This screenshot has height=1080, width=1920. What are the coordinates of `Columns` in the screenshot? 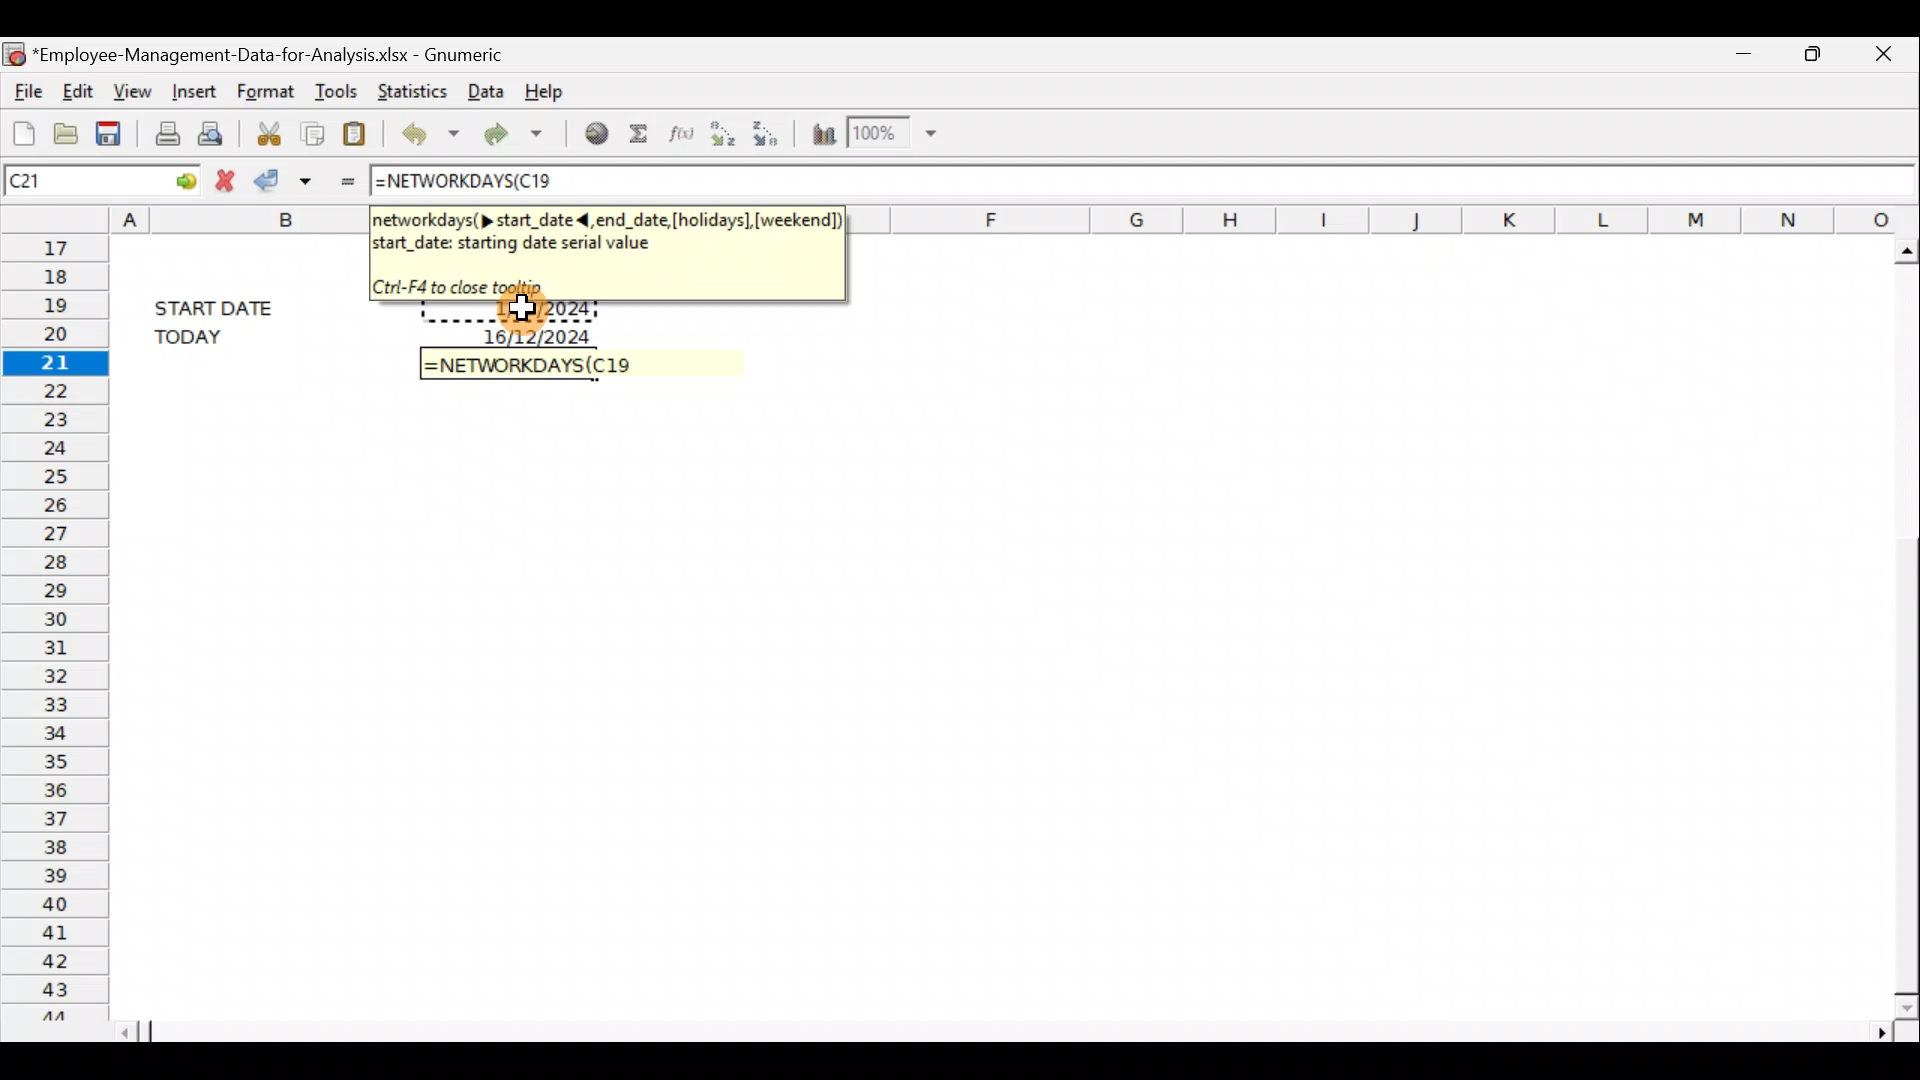 It's located at (1392, 217).